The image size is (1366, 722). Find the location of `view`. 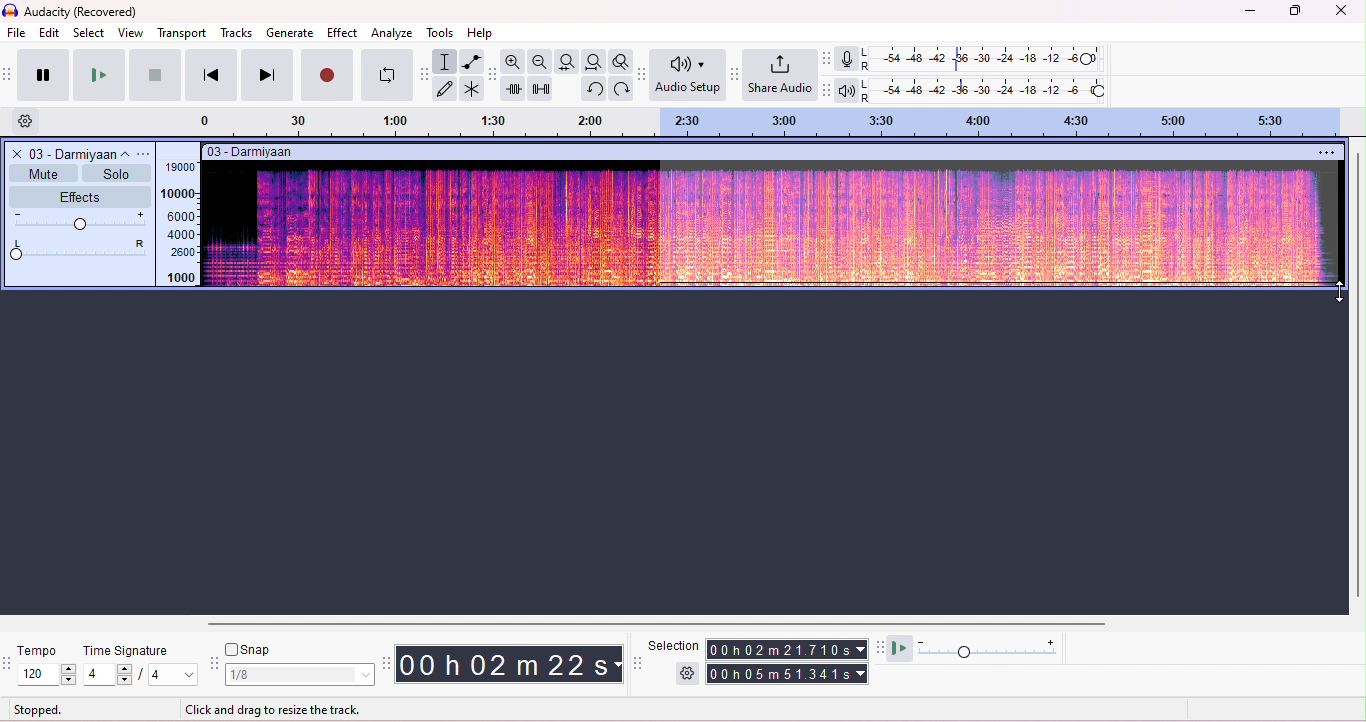

view is located at coordinates (131, 33).